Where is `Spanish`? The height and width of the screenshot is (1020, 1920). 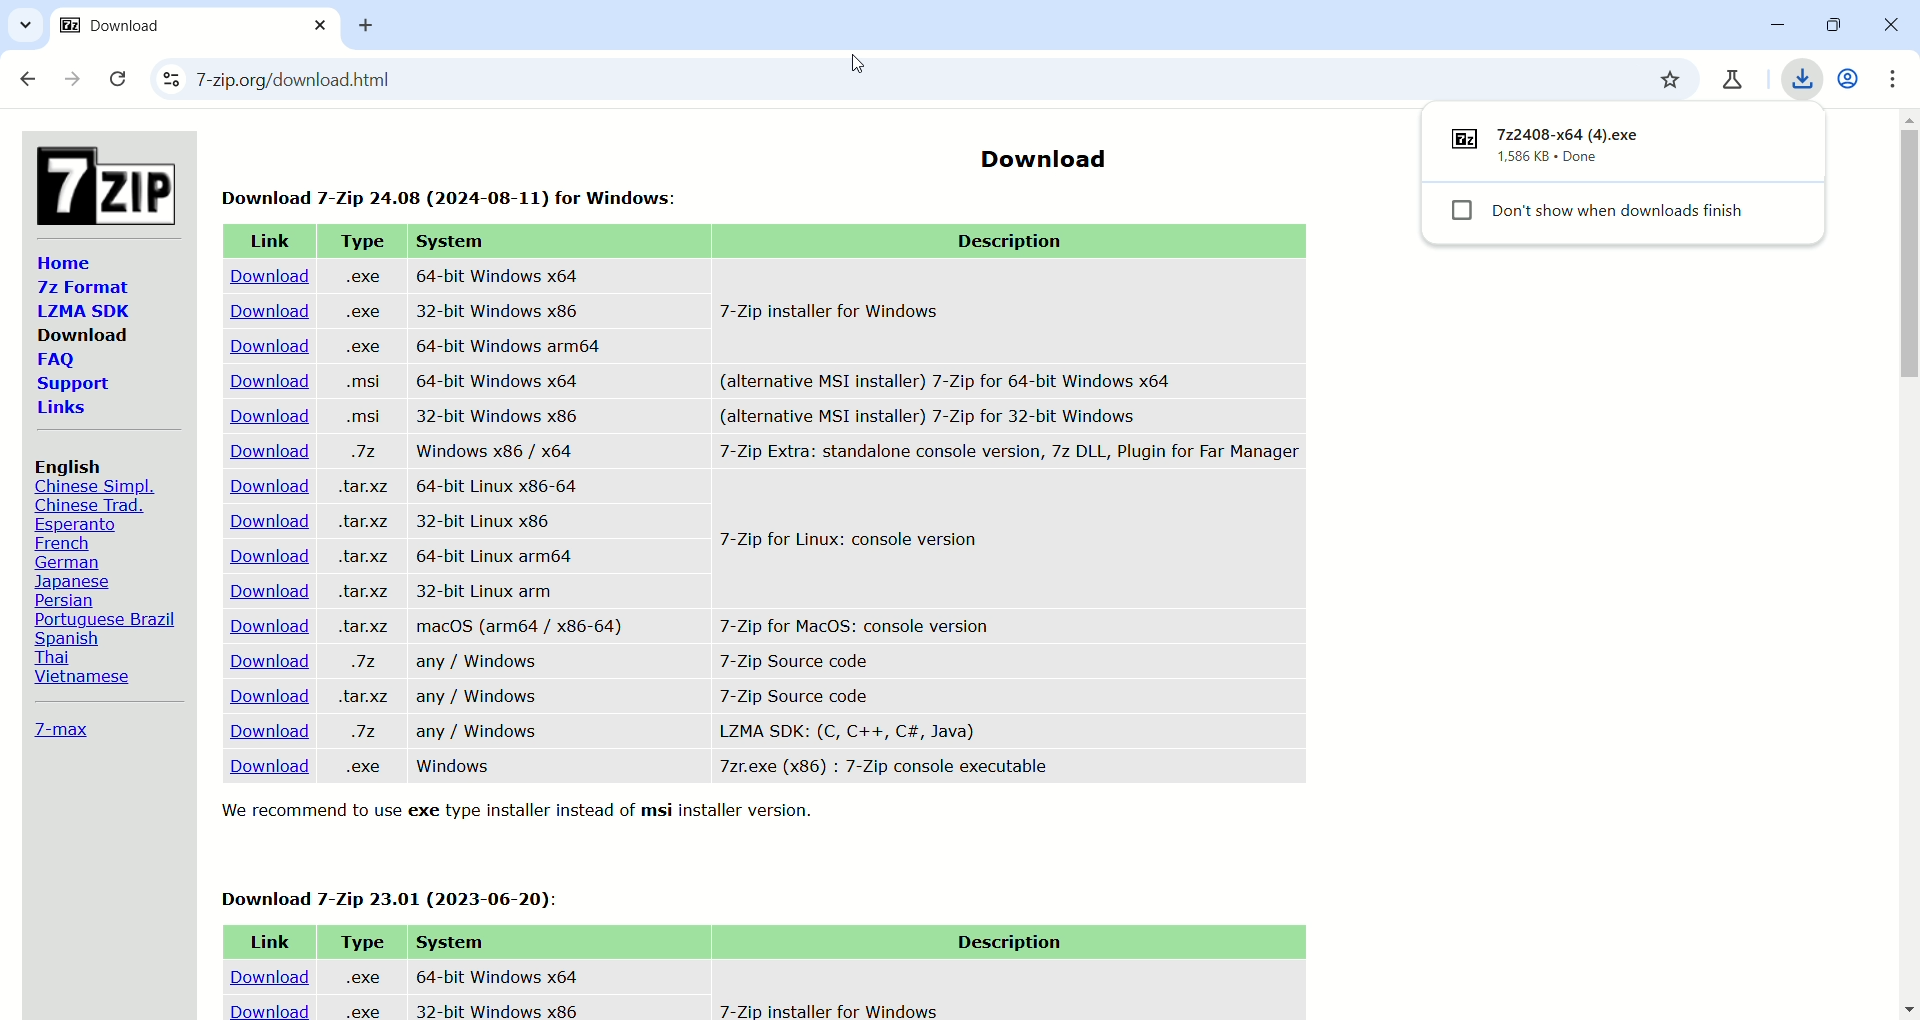 Spanish is located at coordinates (71, 638).